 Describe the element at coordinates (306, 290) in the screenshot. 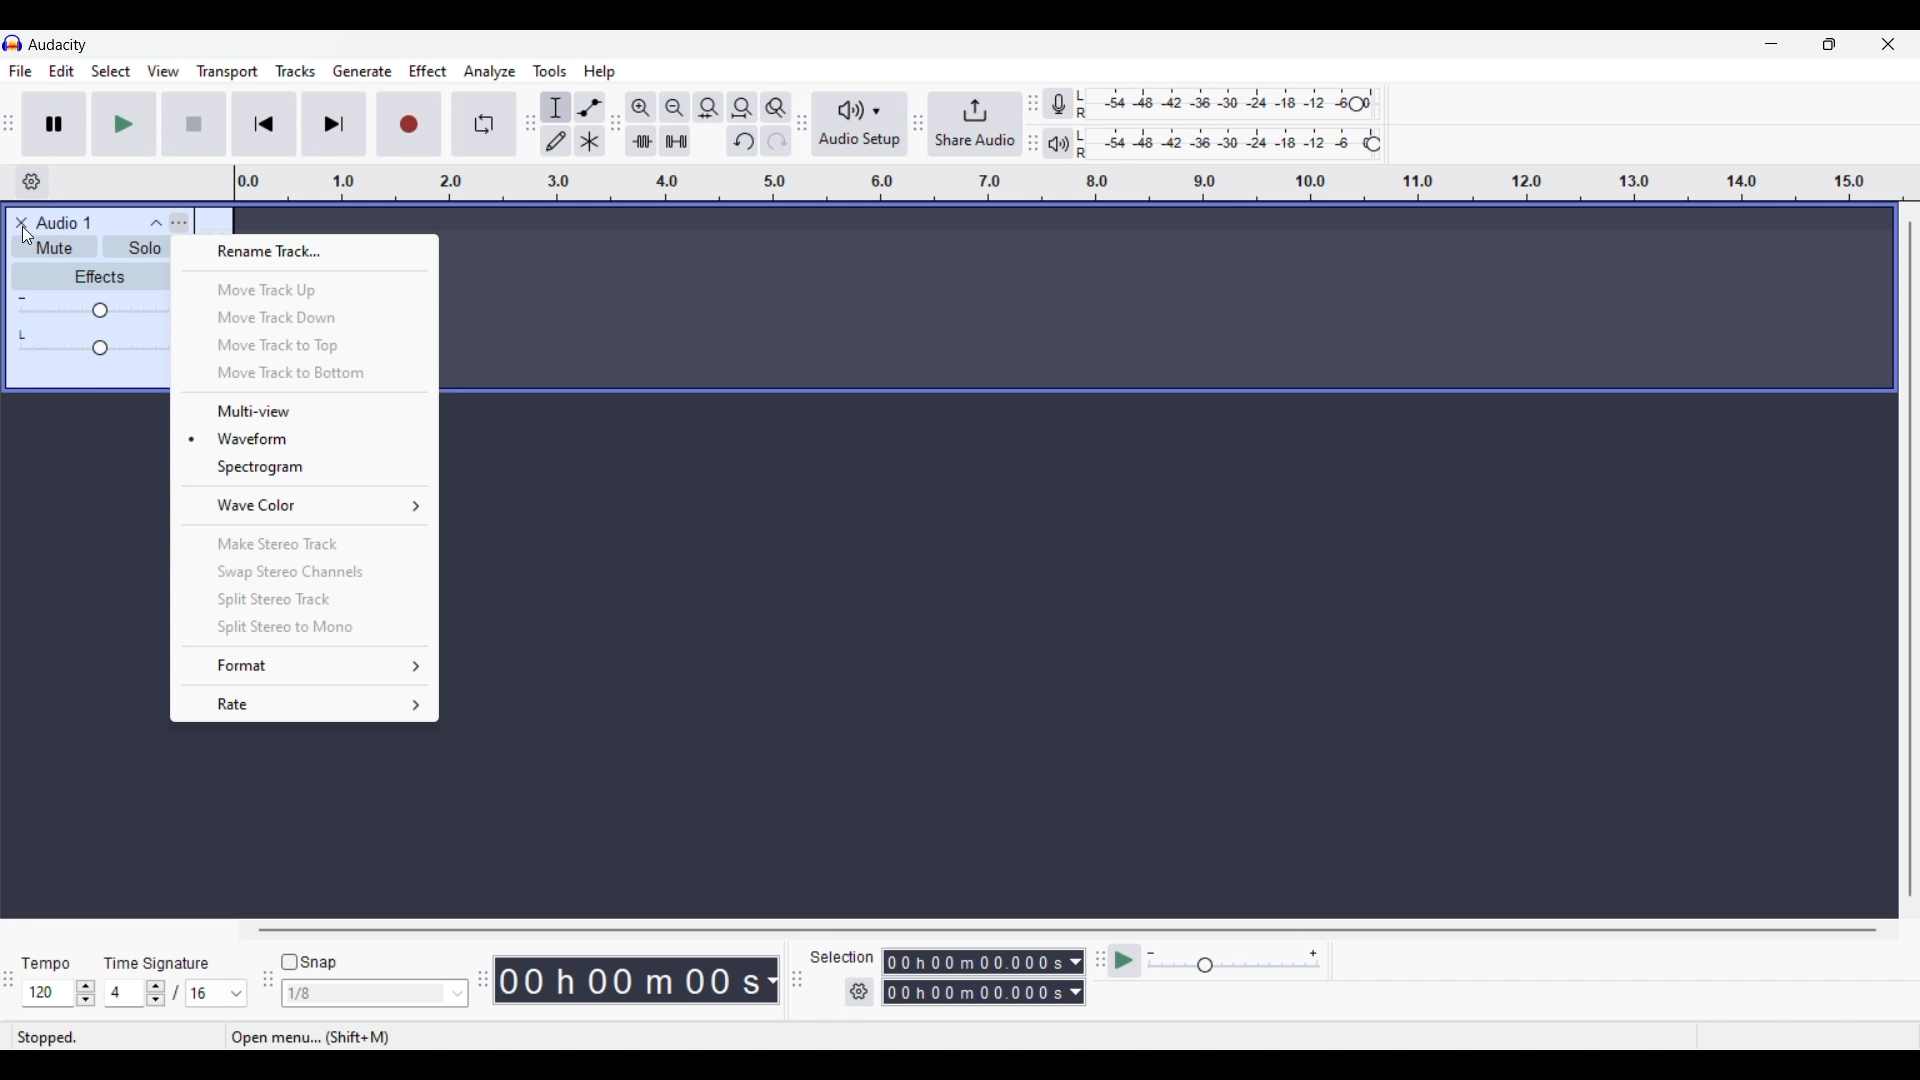

I see `Move track up` at that location.